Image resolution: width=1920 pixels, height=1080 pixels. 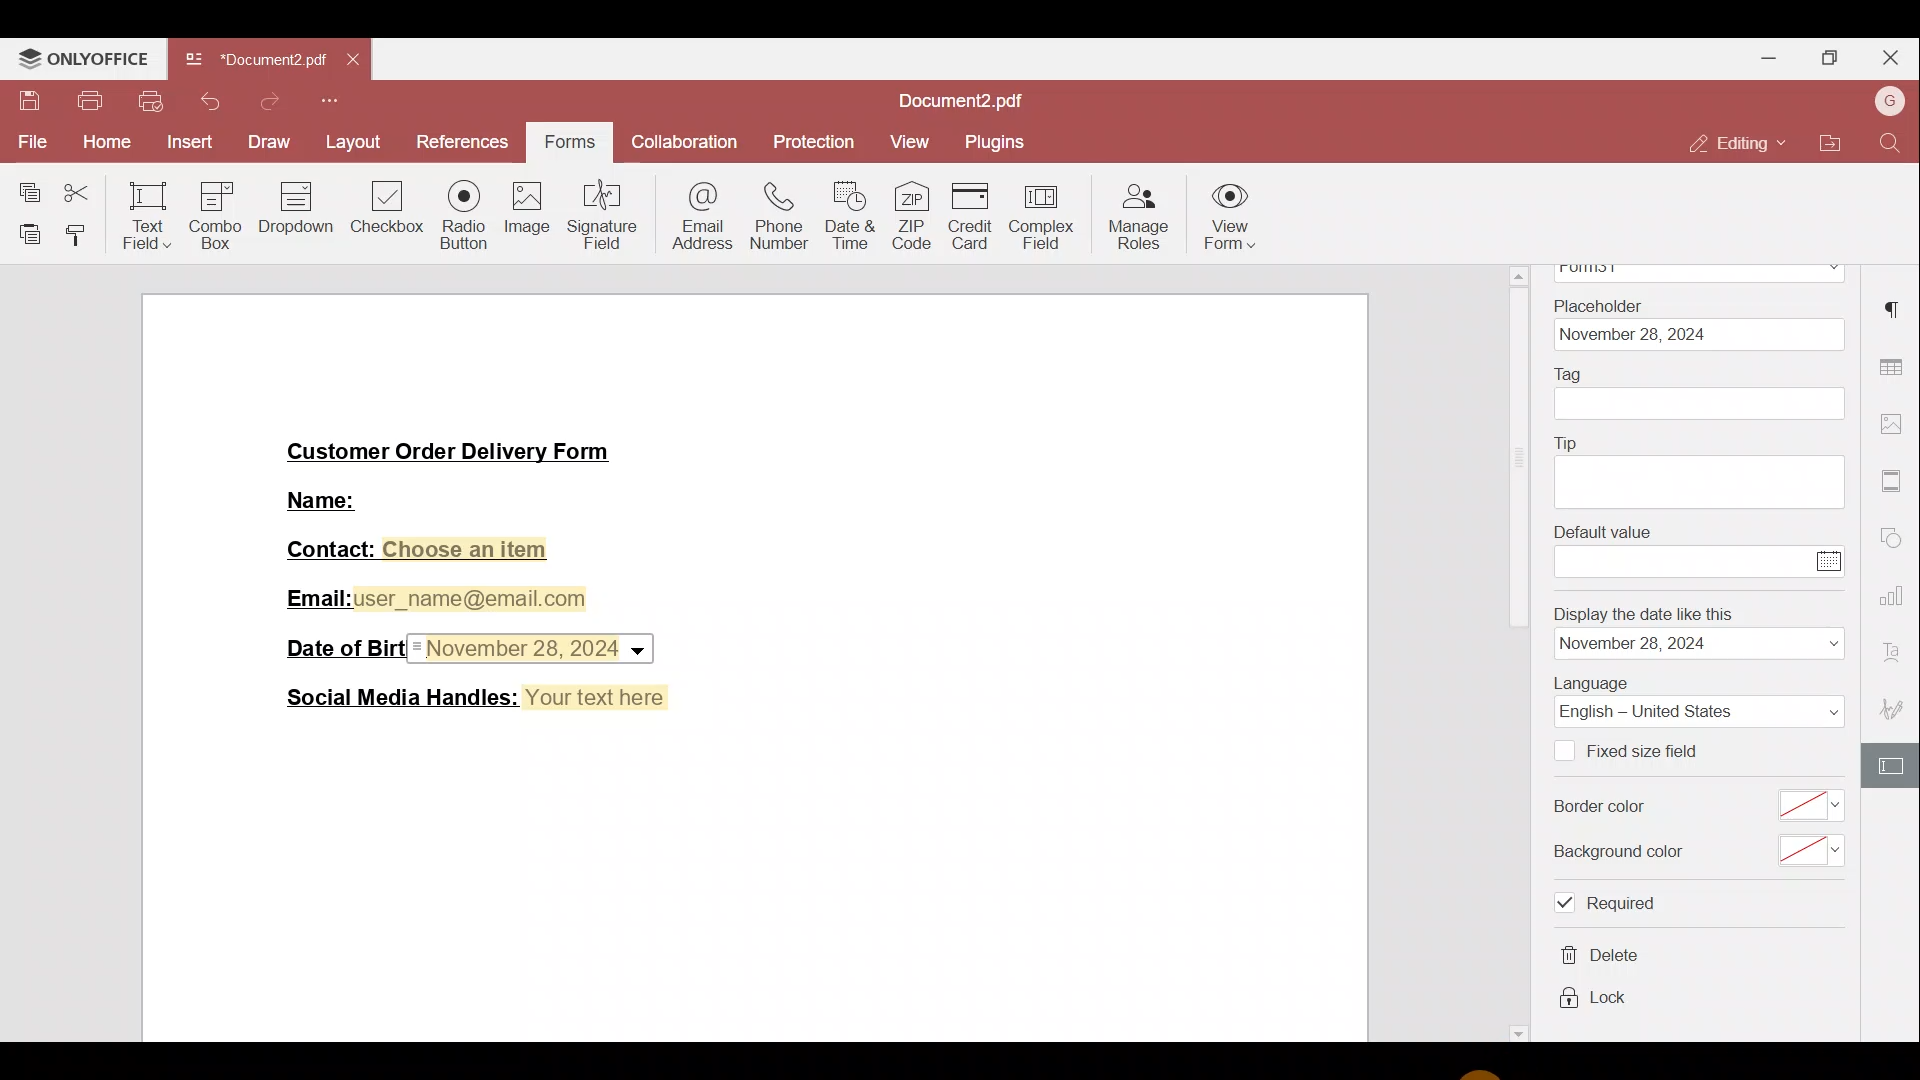 I want to click on Checkbox, so click(x=389, y=215).